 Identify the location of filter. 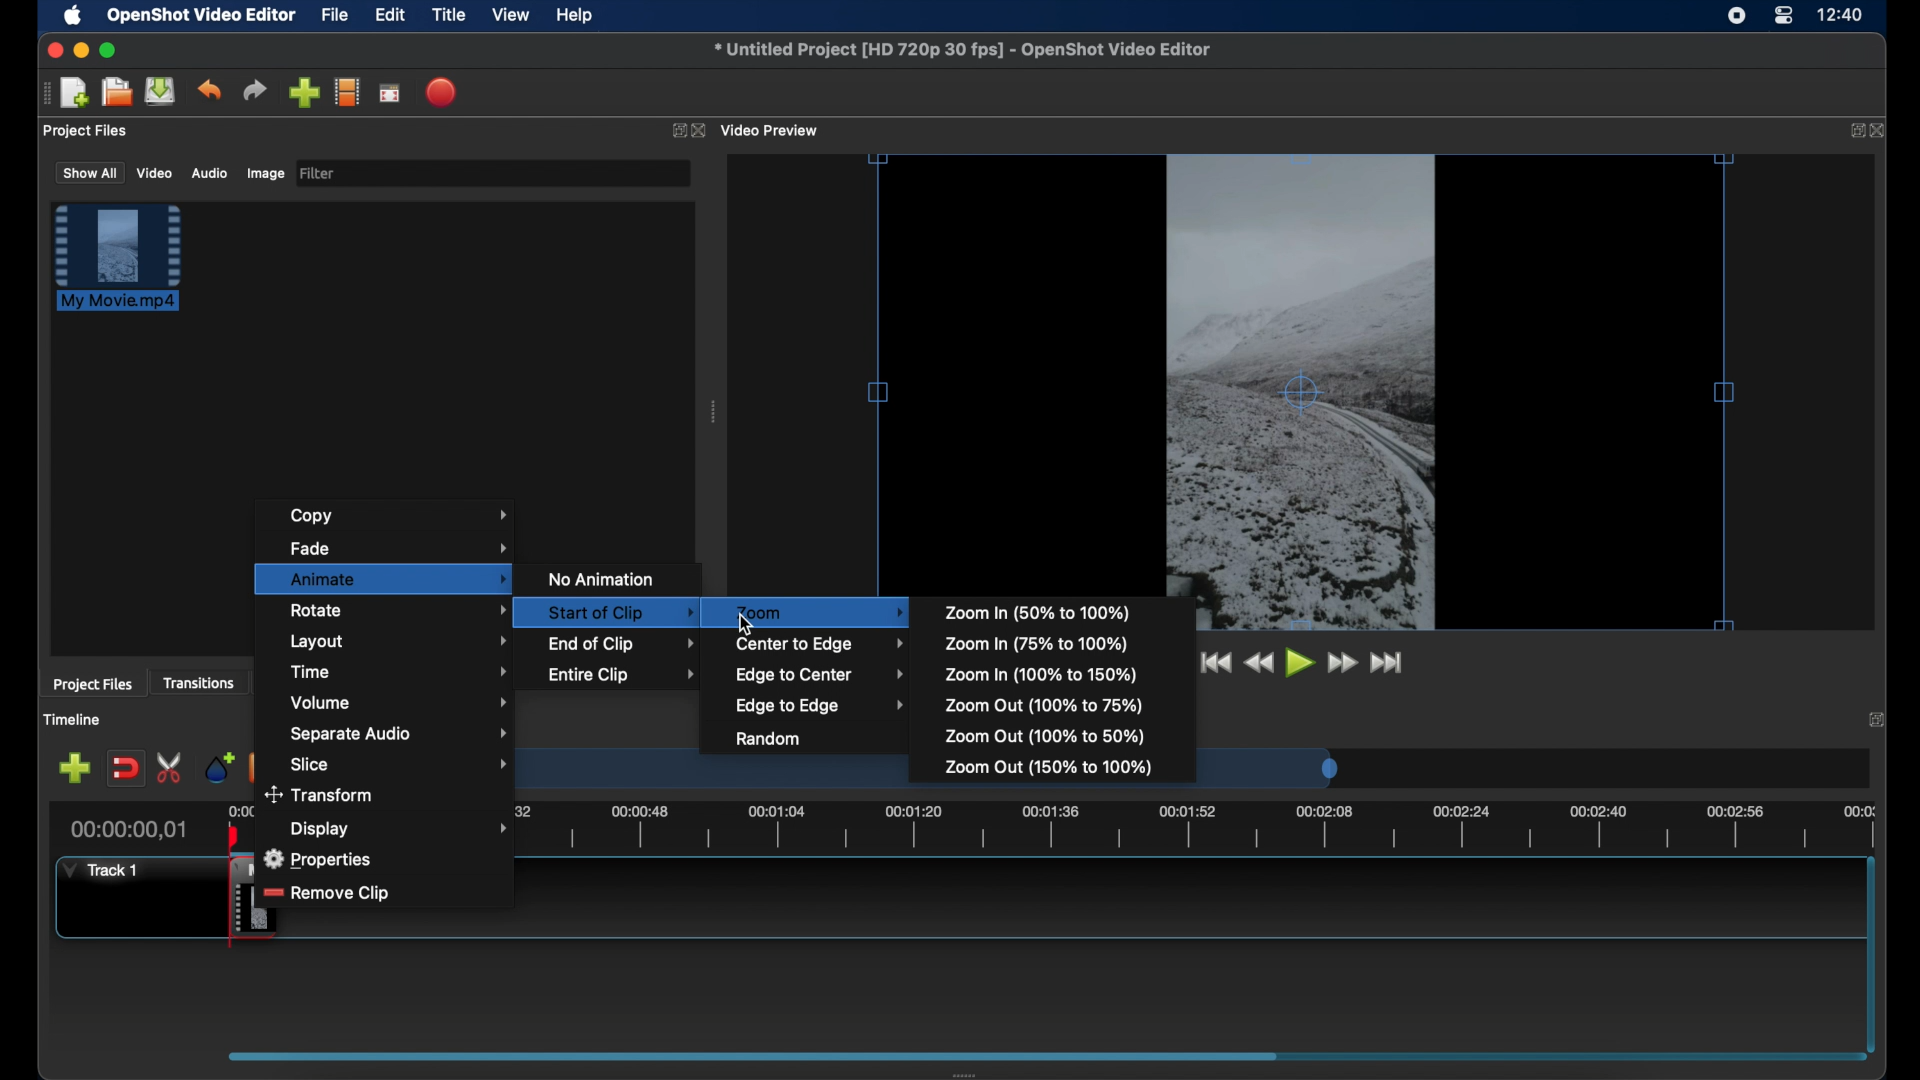
(318, 172).